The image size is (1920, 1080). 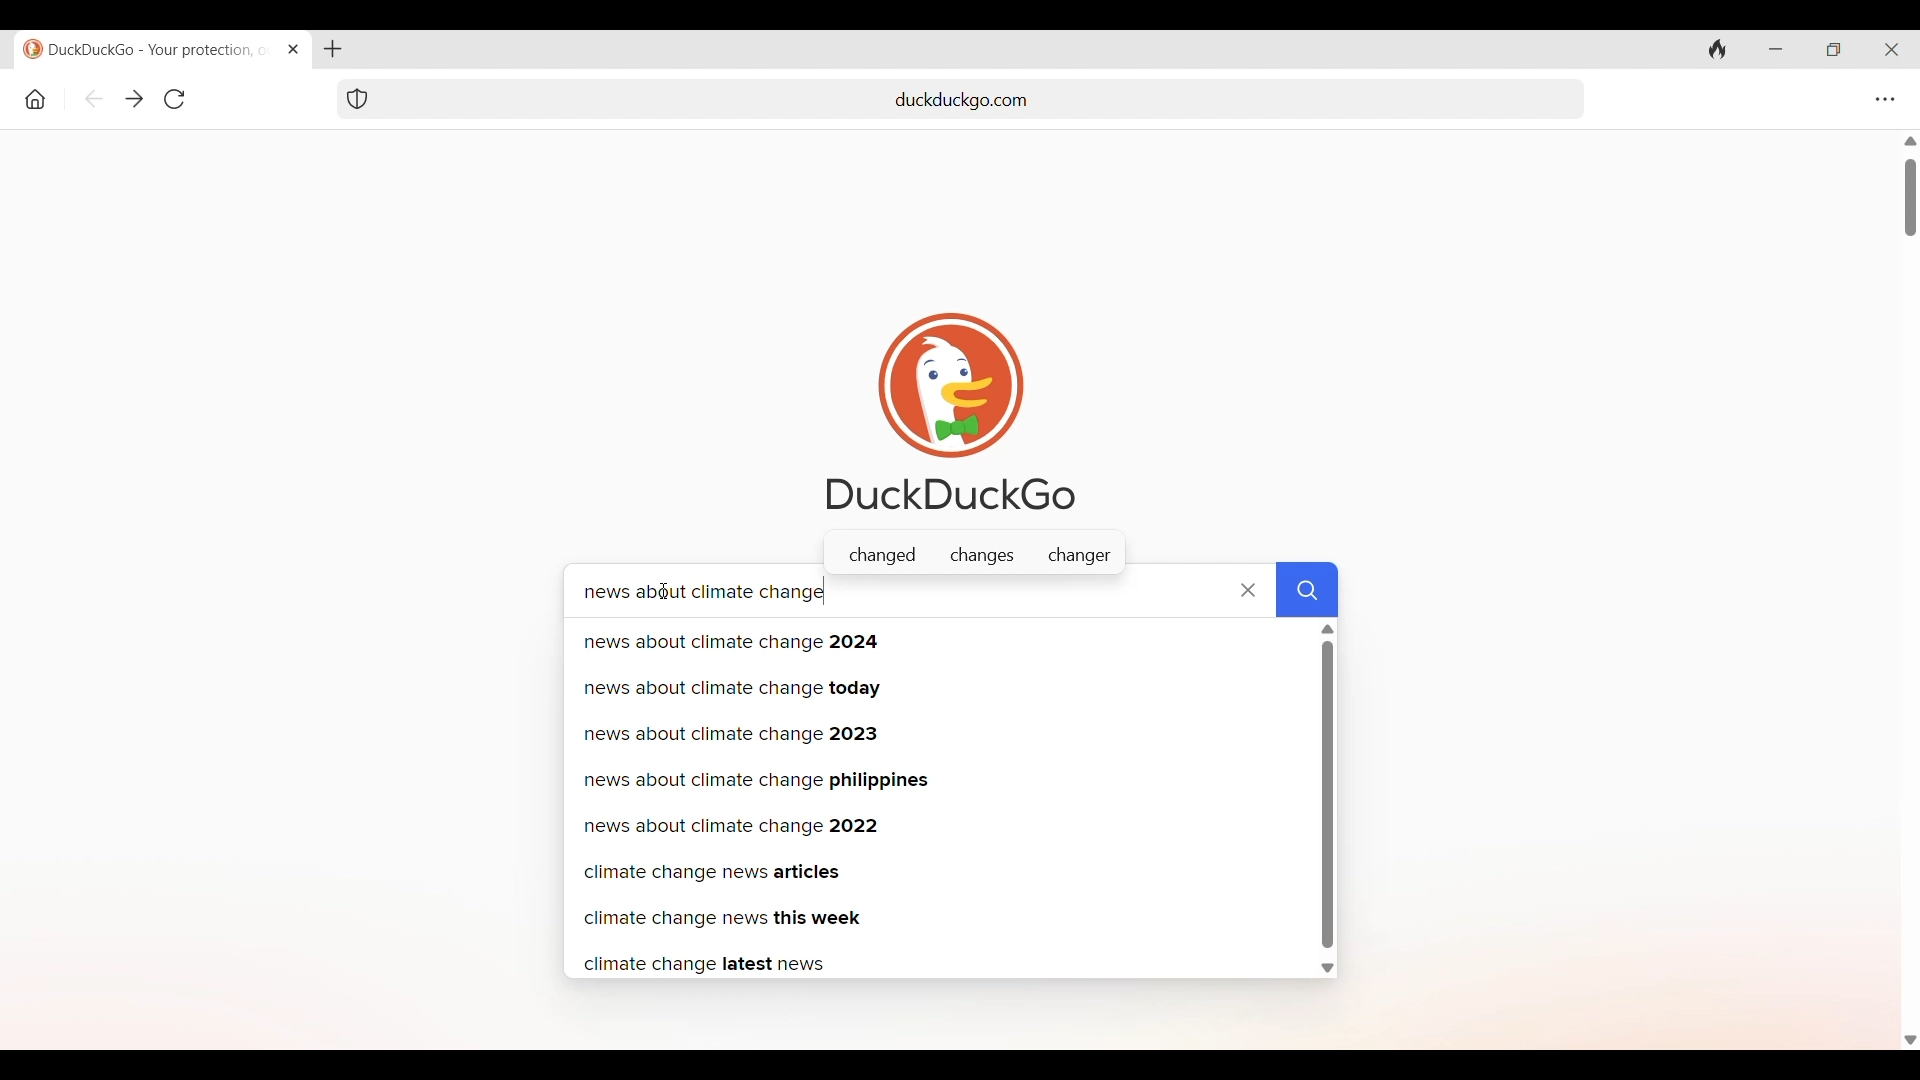 I want to click on Browser protection, so click(x=358, y=98).